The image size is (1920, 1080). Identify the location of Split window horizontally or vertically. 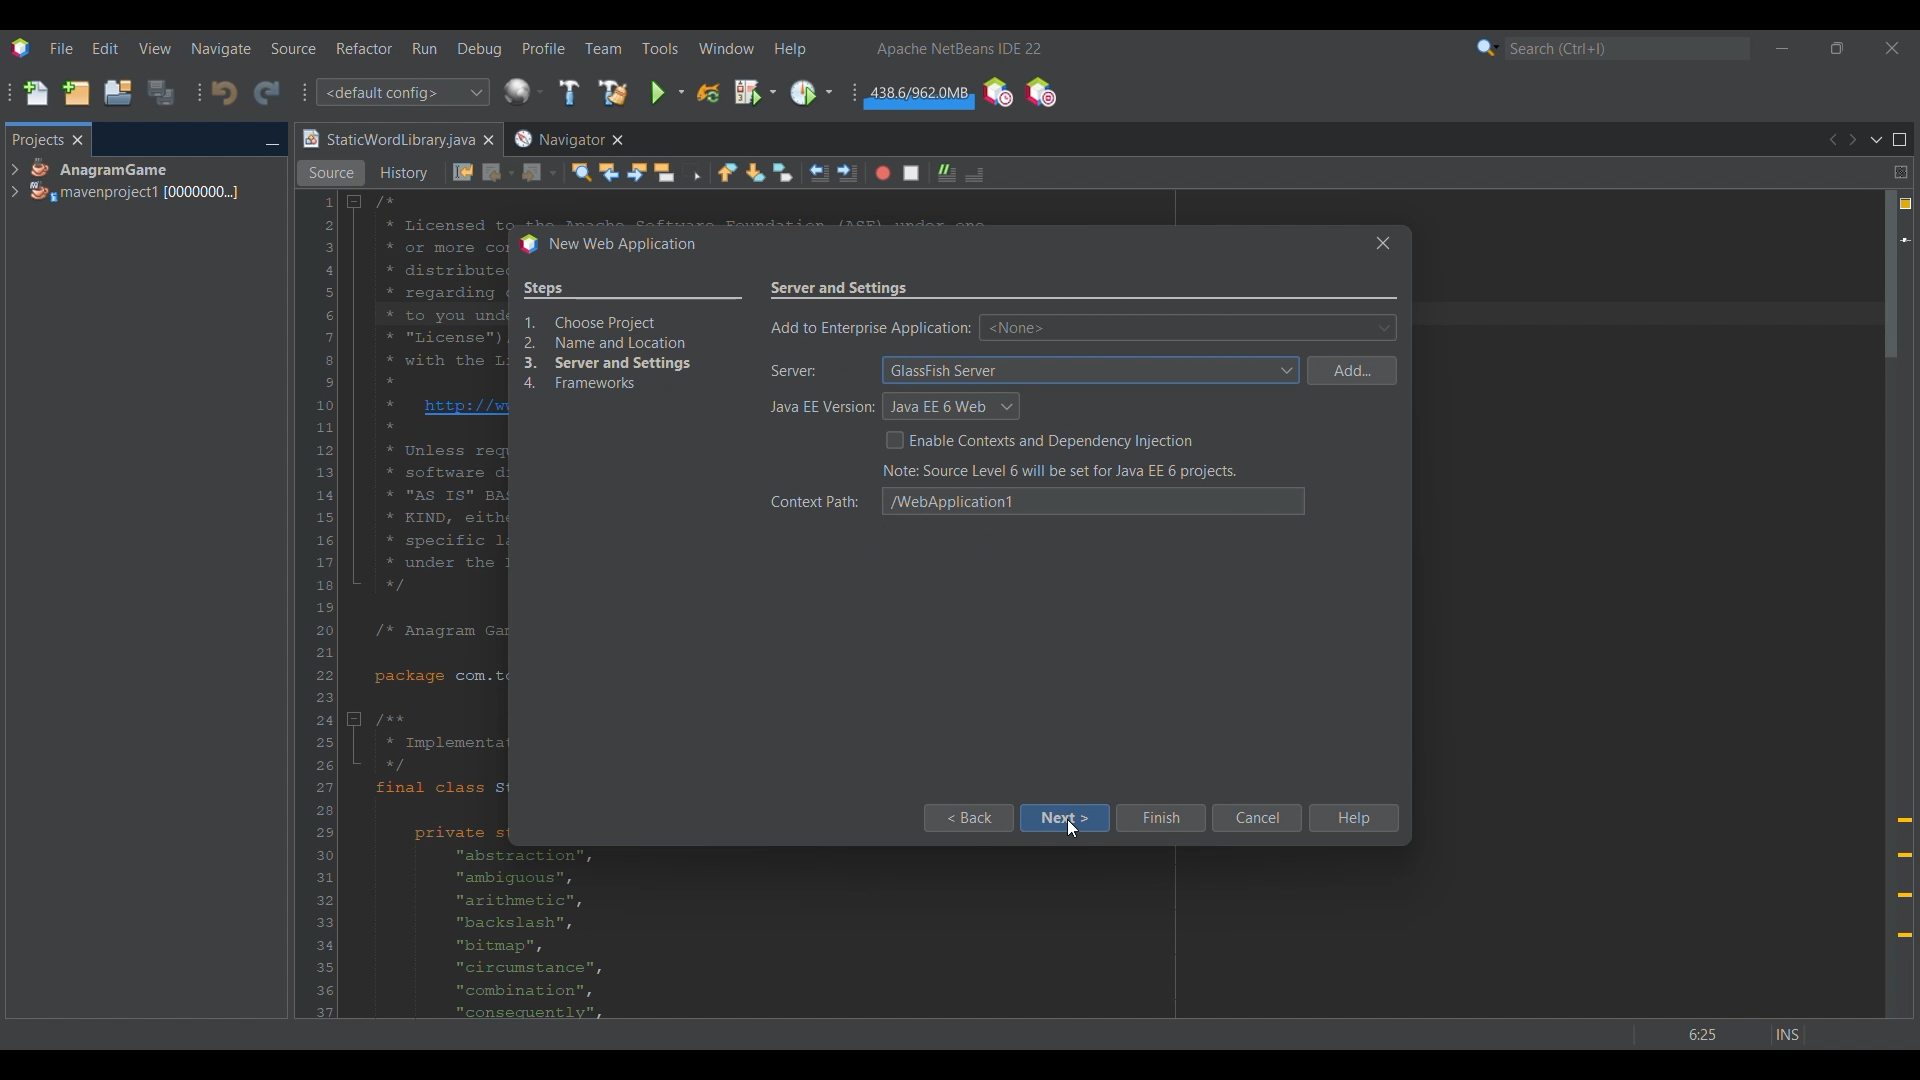
(1900, 172).